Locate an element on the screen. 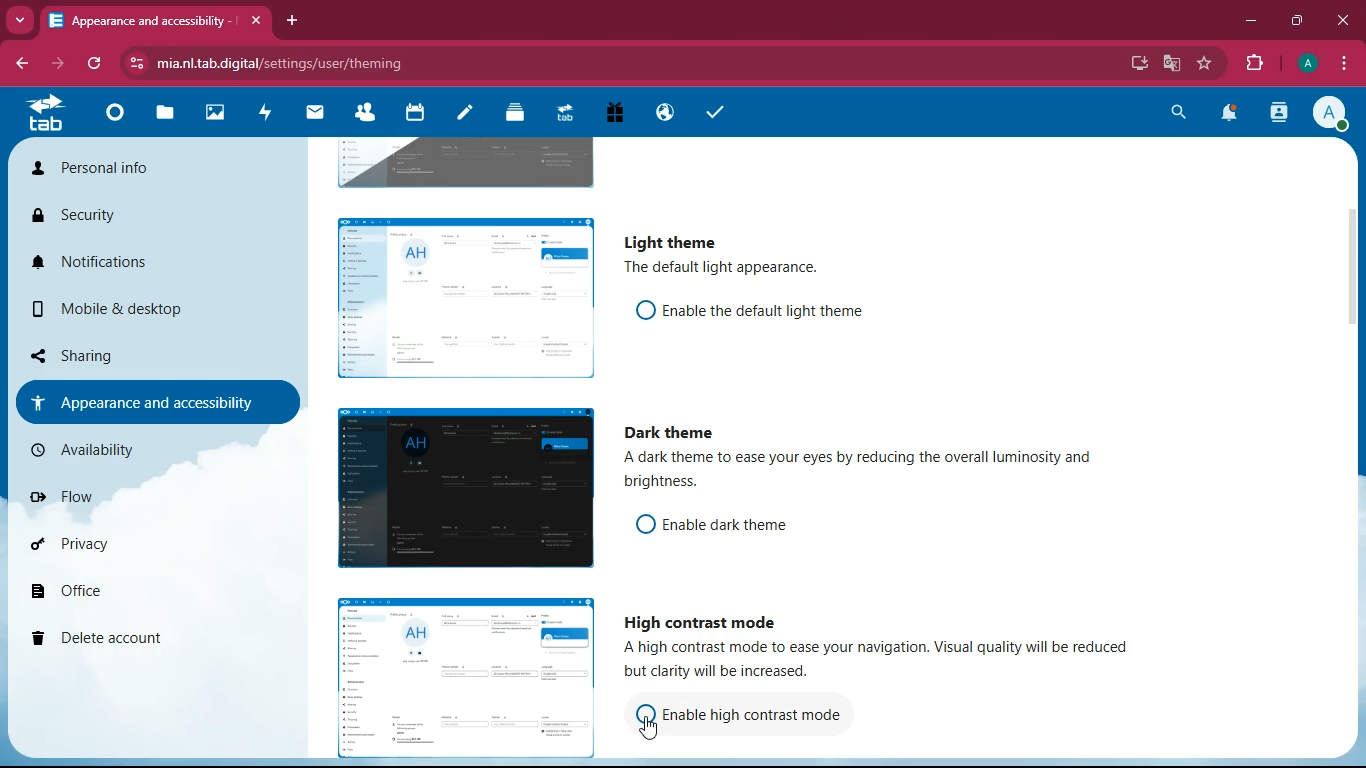 This screenshot has height=768, width=1366. image is located at coordinates (457, 673).